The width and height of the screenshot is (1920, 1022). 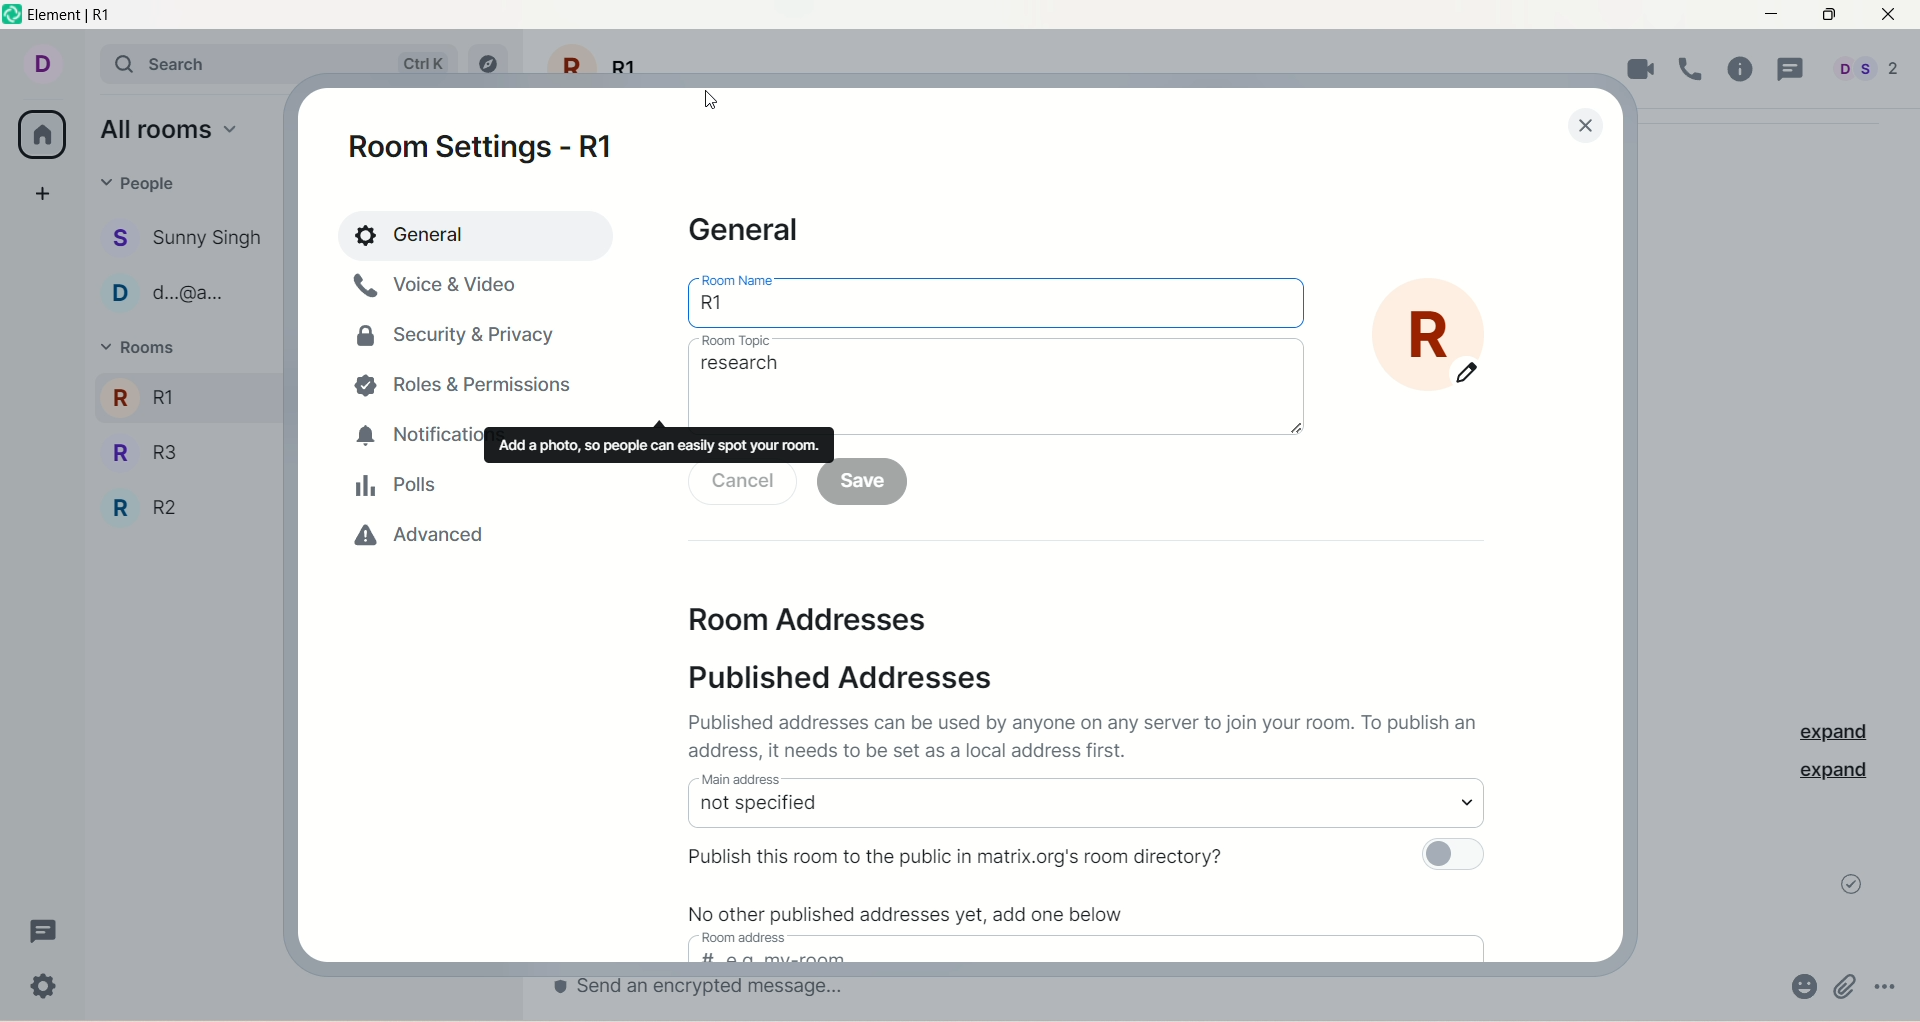 What do you see at coordinates (41, 65) in the screenshot?
I see `account` at bounding box center [41, 65].